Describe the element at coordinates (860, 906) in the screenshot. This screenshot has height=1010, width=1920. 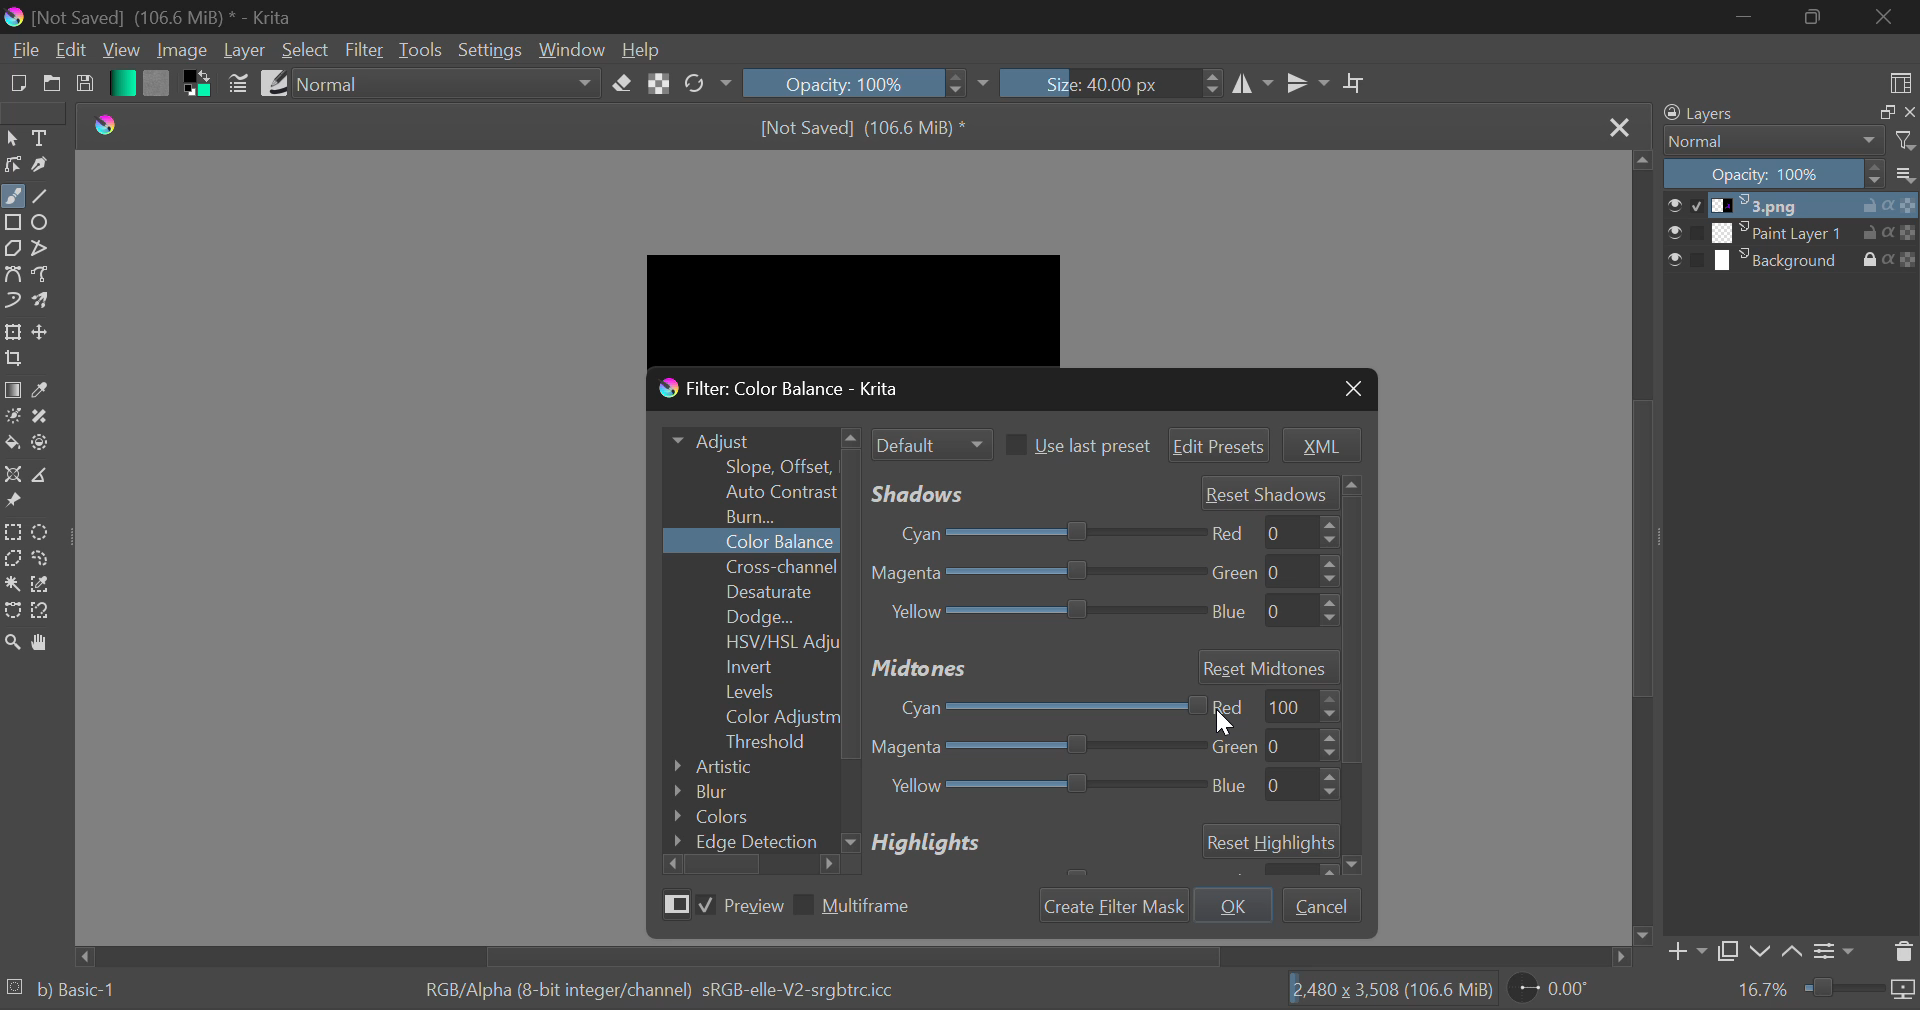
I see `Multiframe` at that location.